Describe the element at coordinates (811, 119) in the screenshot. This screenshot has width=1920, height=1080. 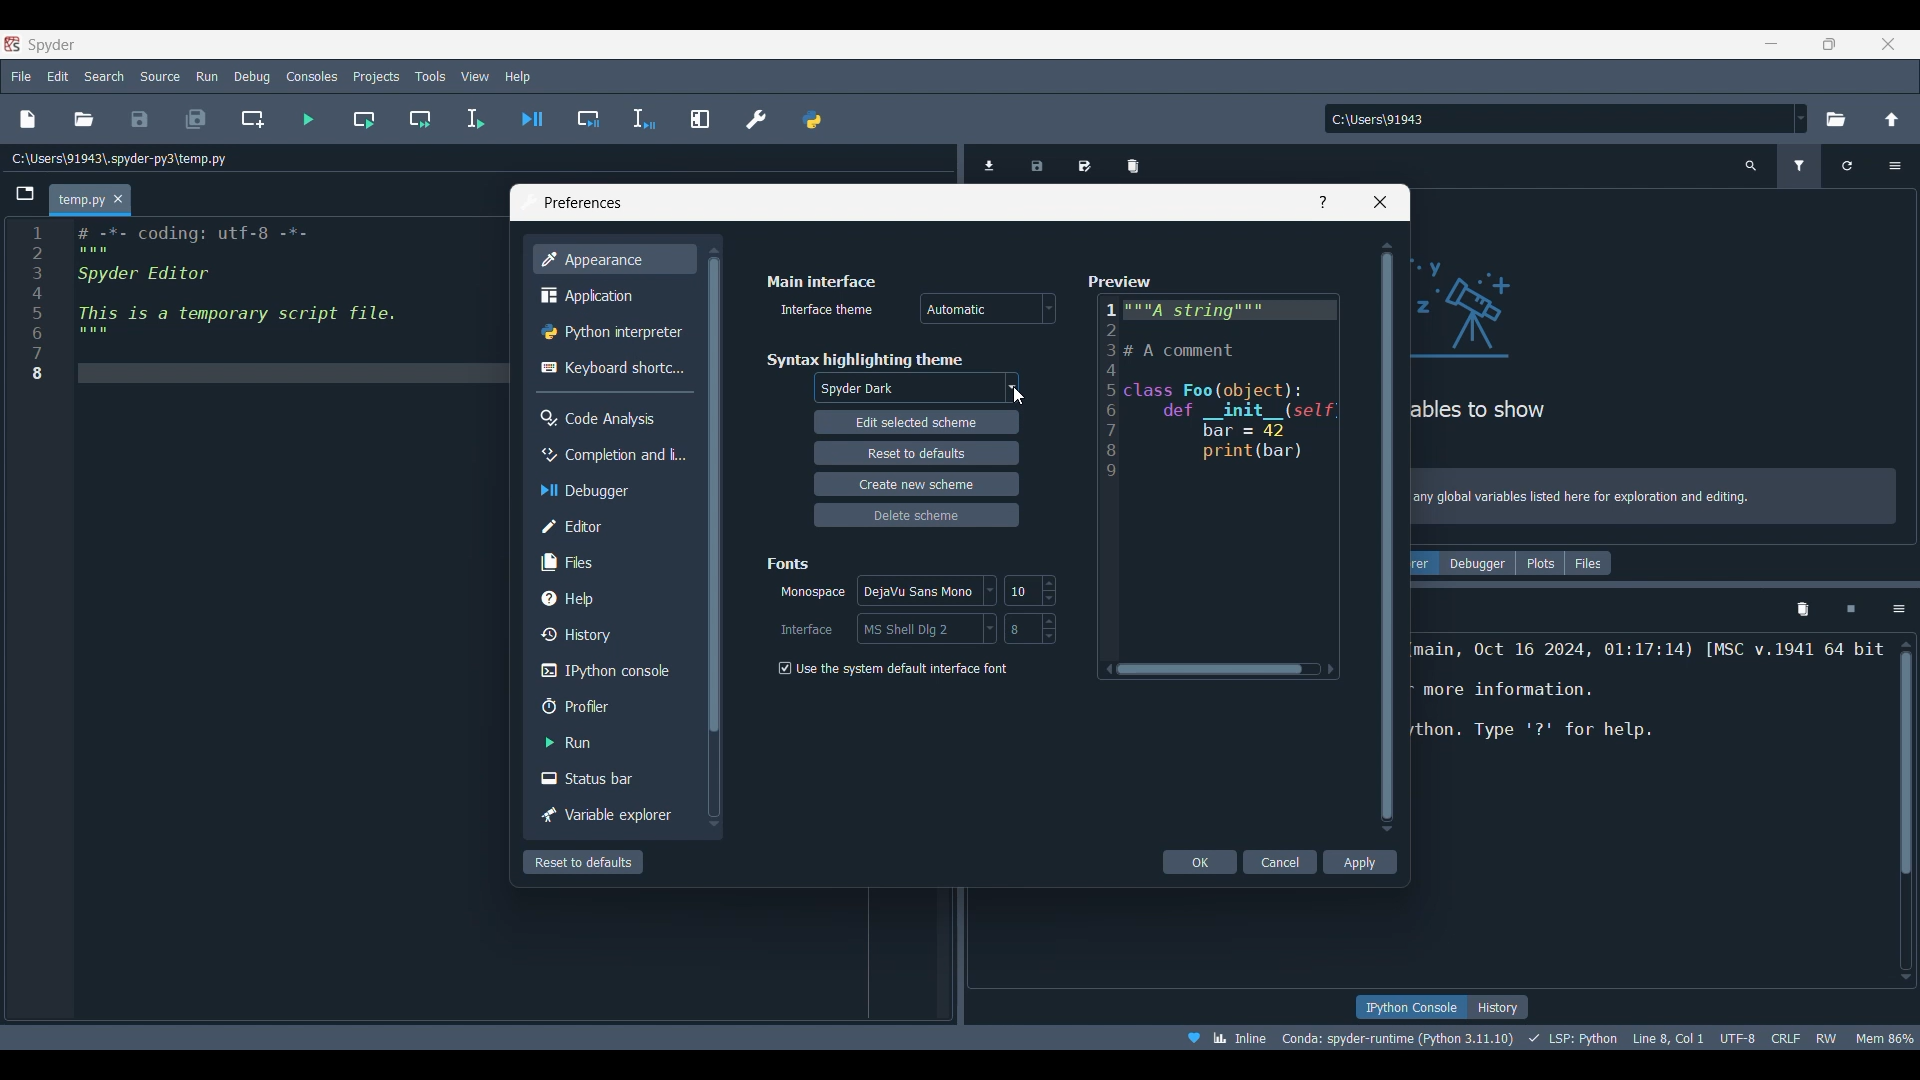
I see `PYTHONPATH manager` at that location.